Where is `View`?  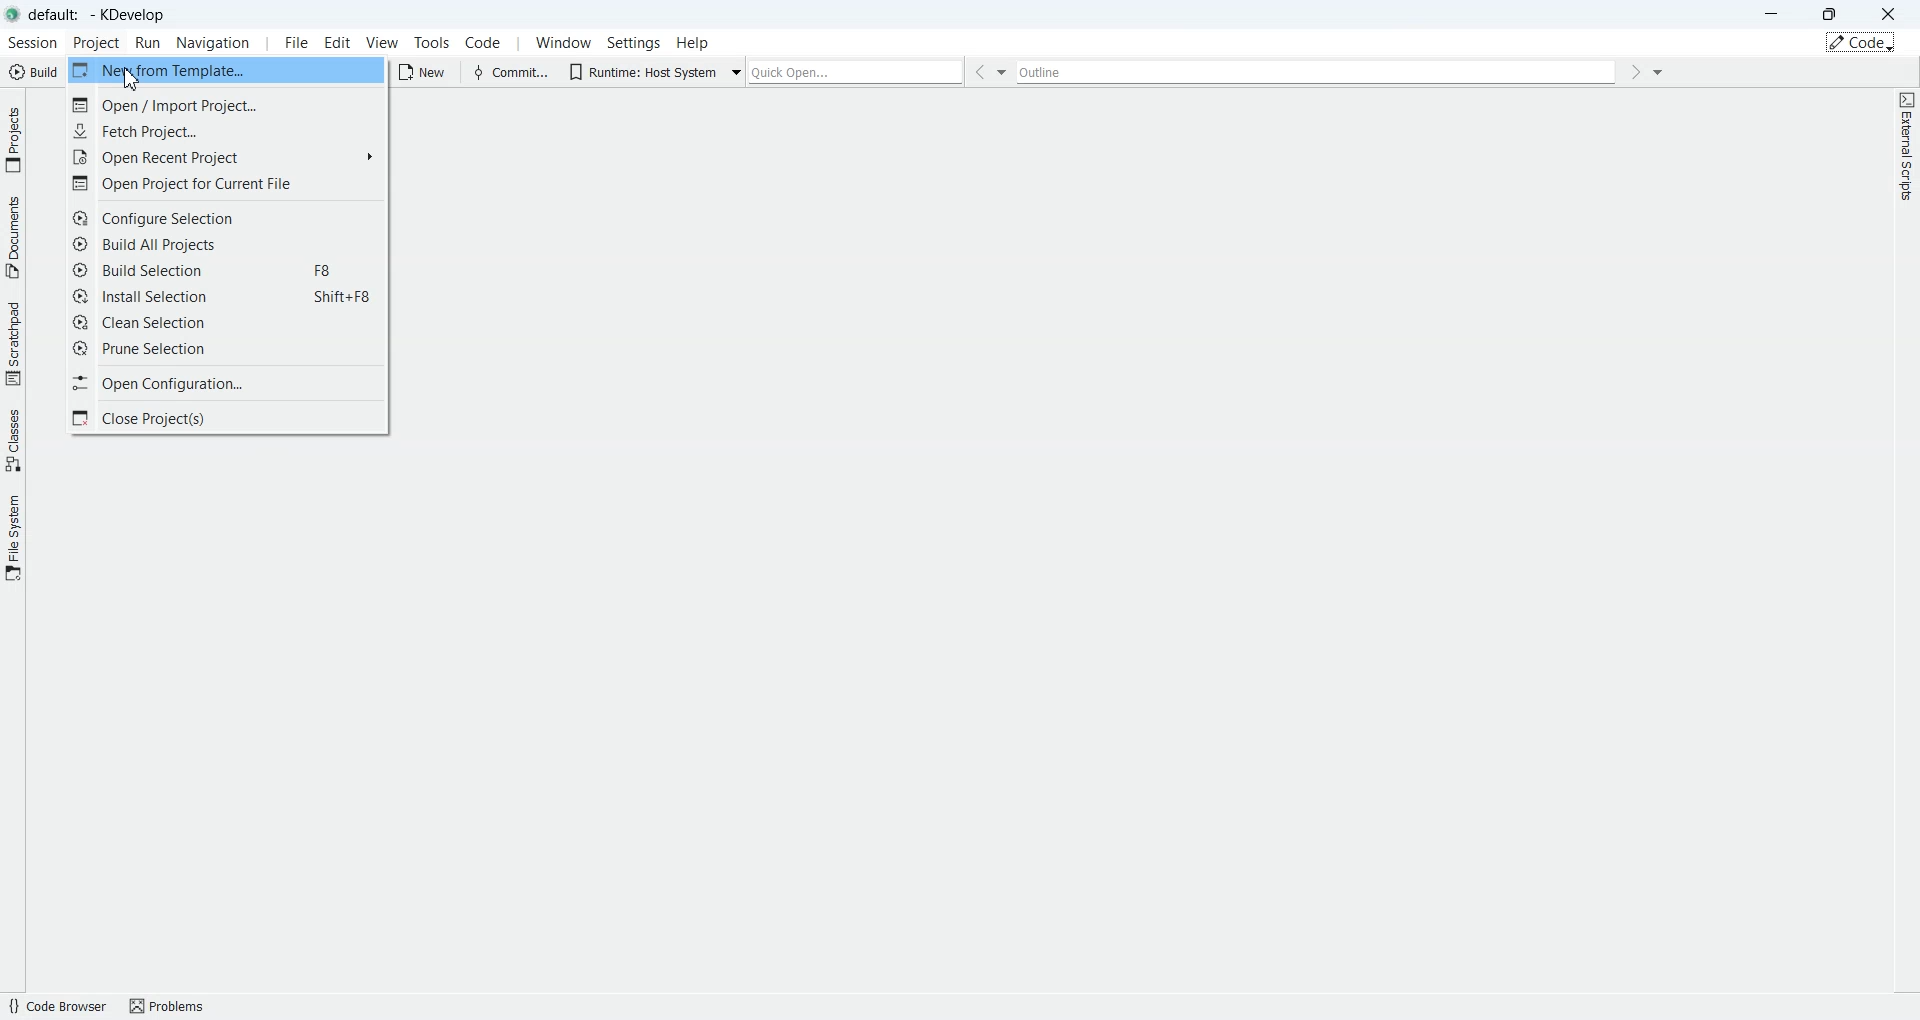
View is located at coordinates (383, 42).